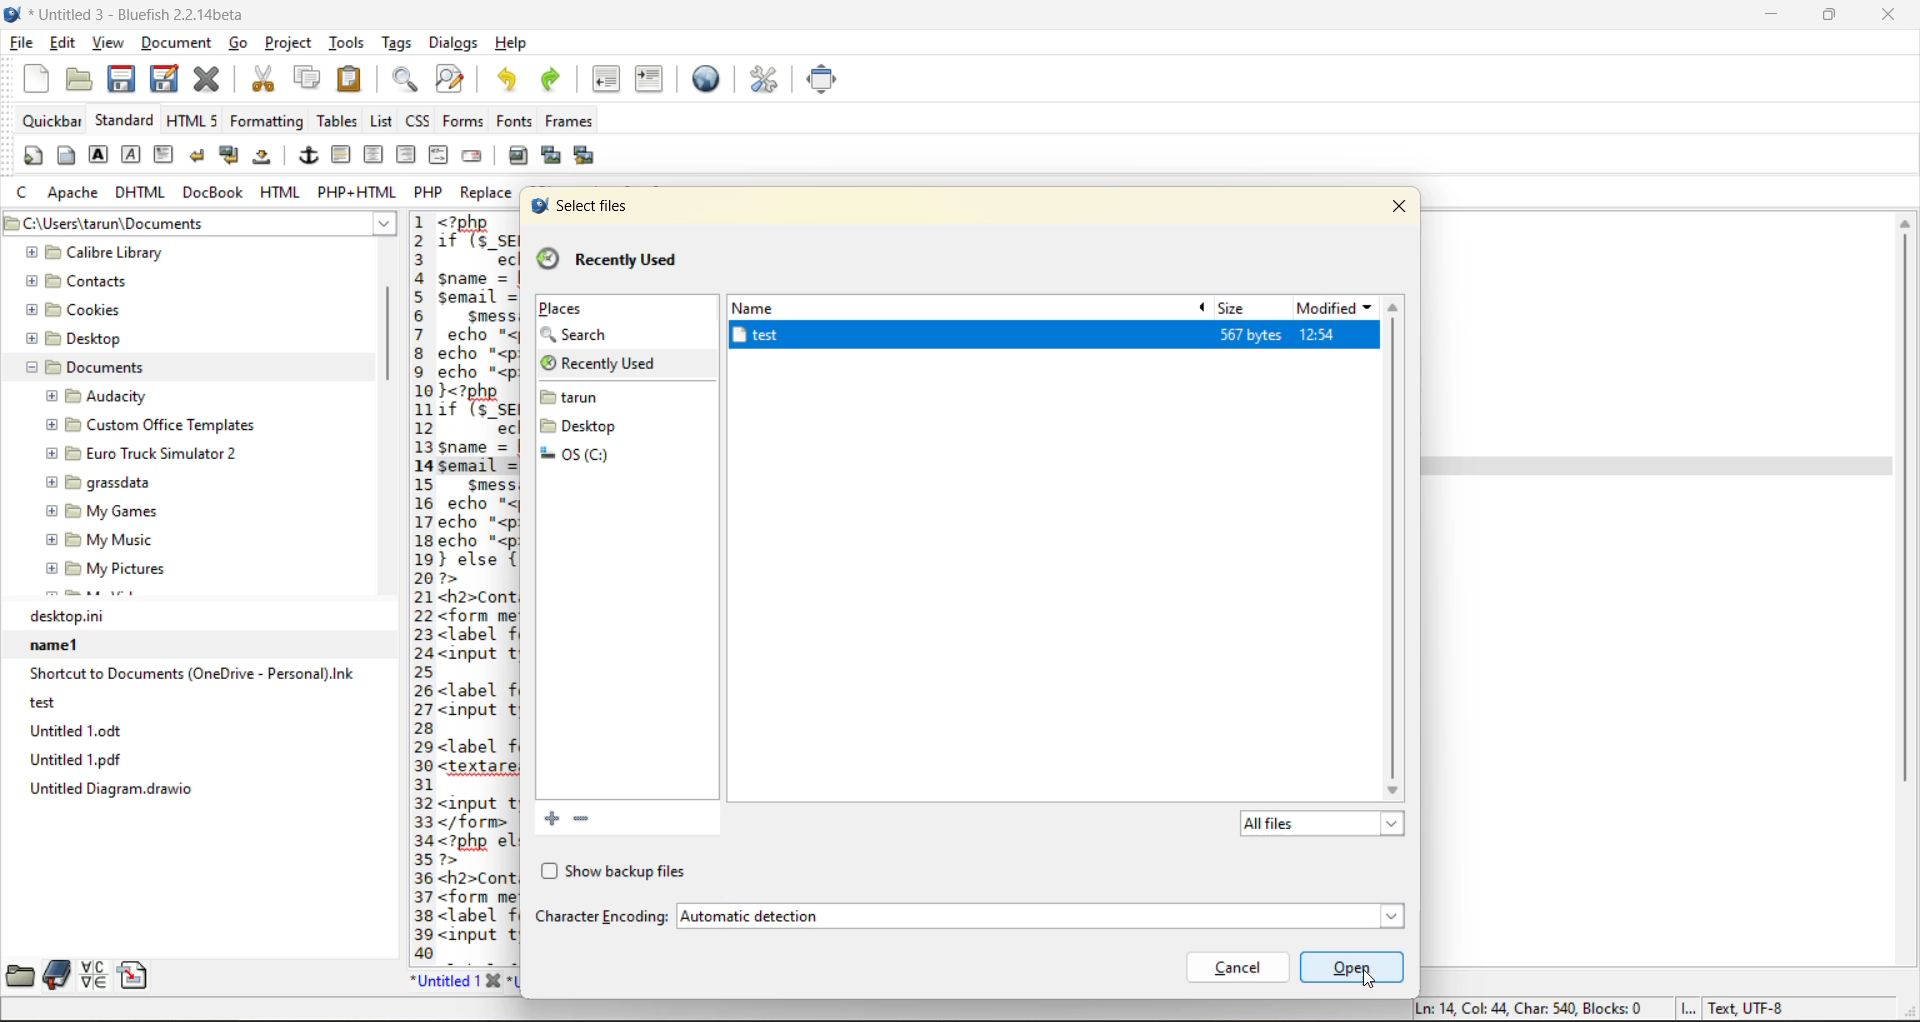  What do you see at coordinates (165, 154) in the screenshot?
I see `paragraph` at bounding box center [165, 154].